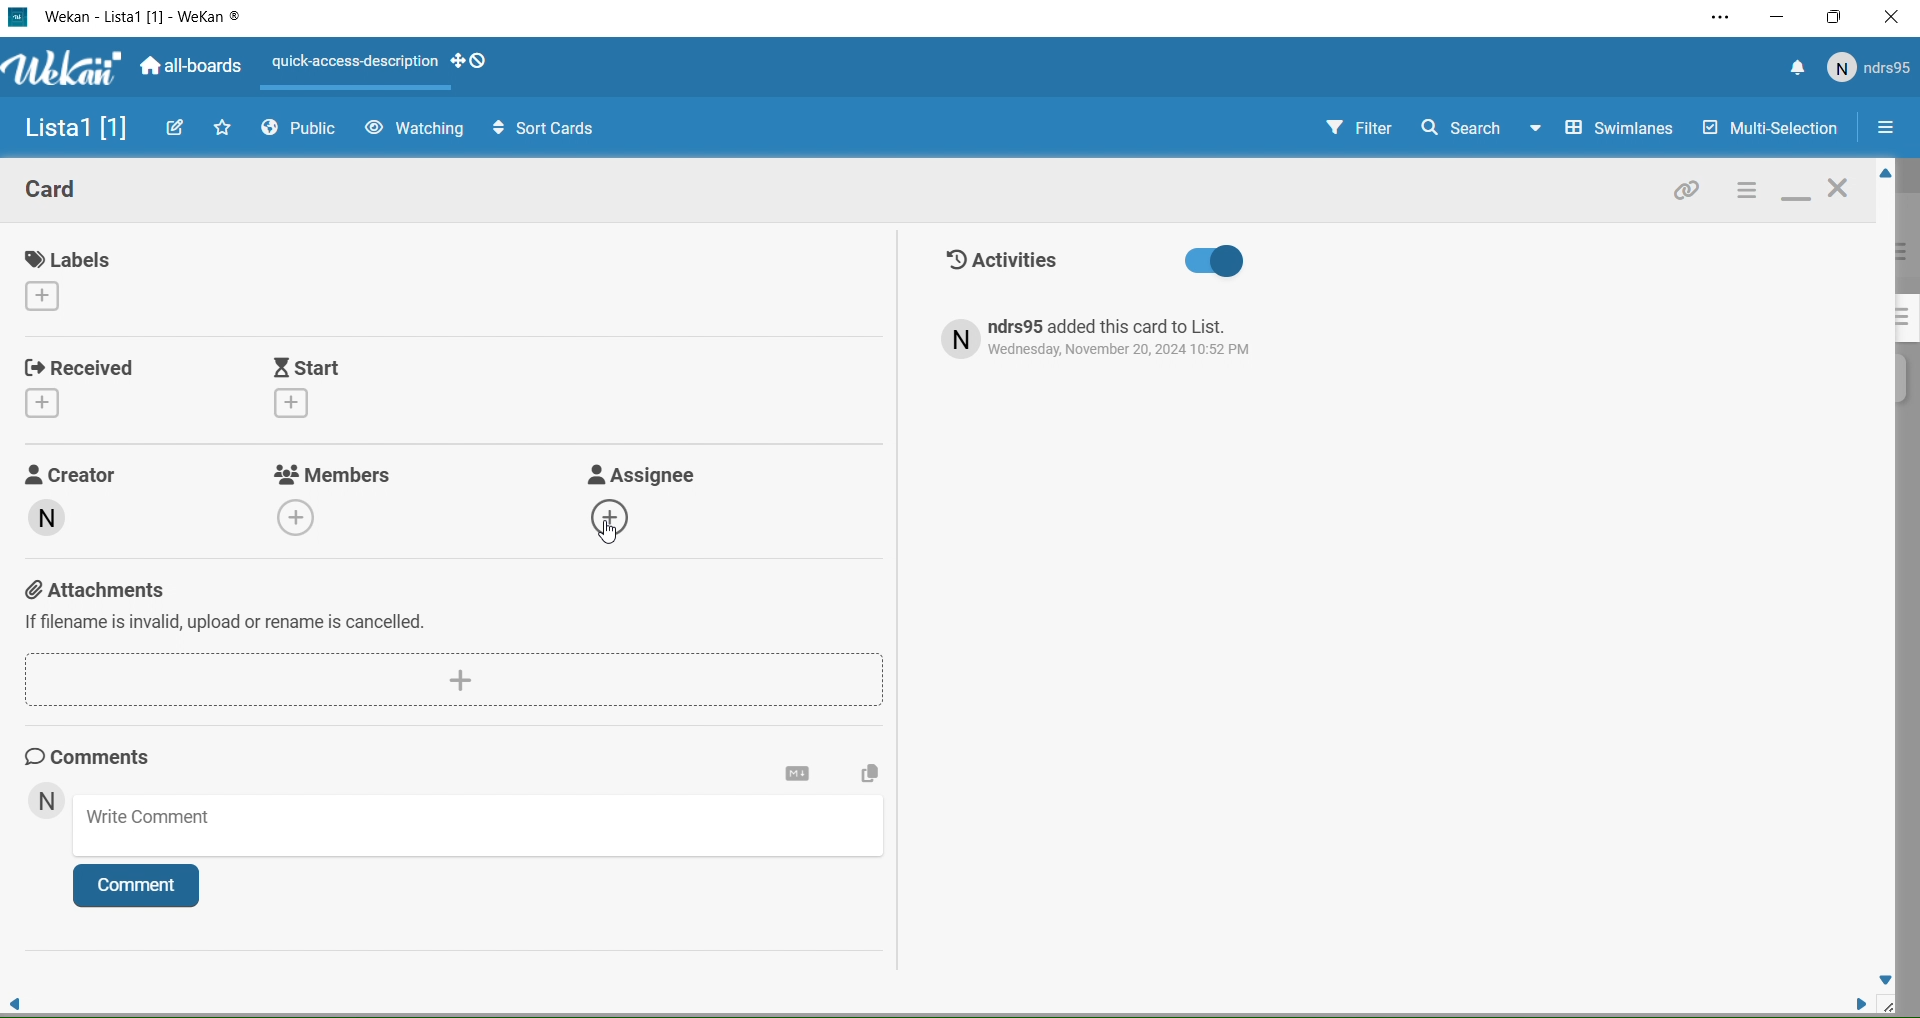 The image size is (1920, 1018). I want to click on Settings and more, so click(1718, 19).